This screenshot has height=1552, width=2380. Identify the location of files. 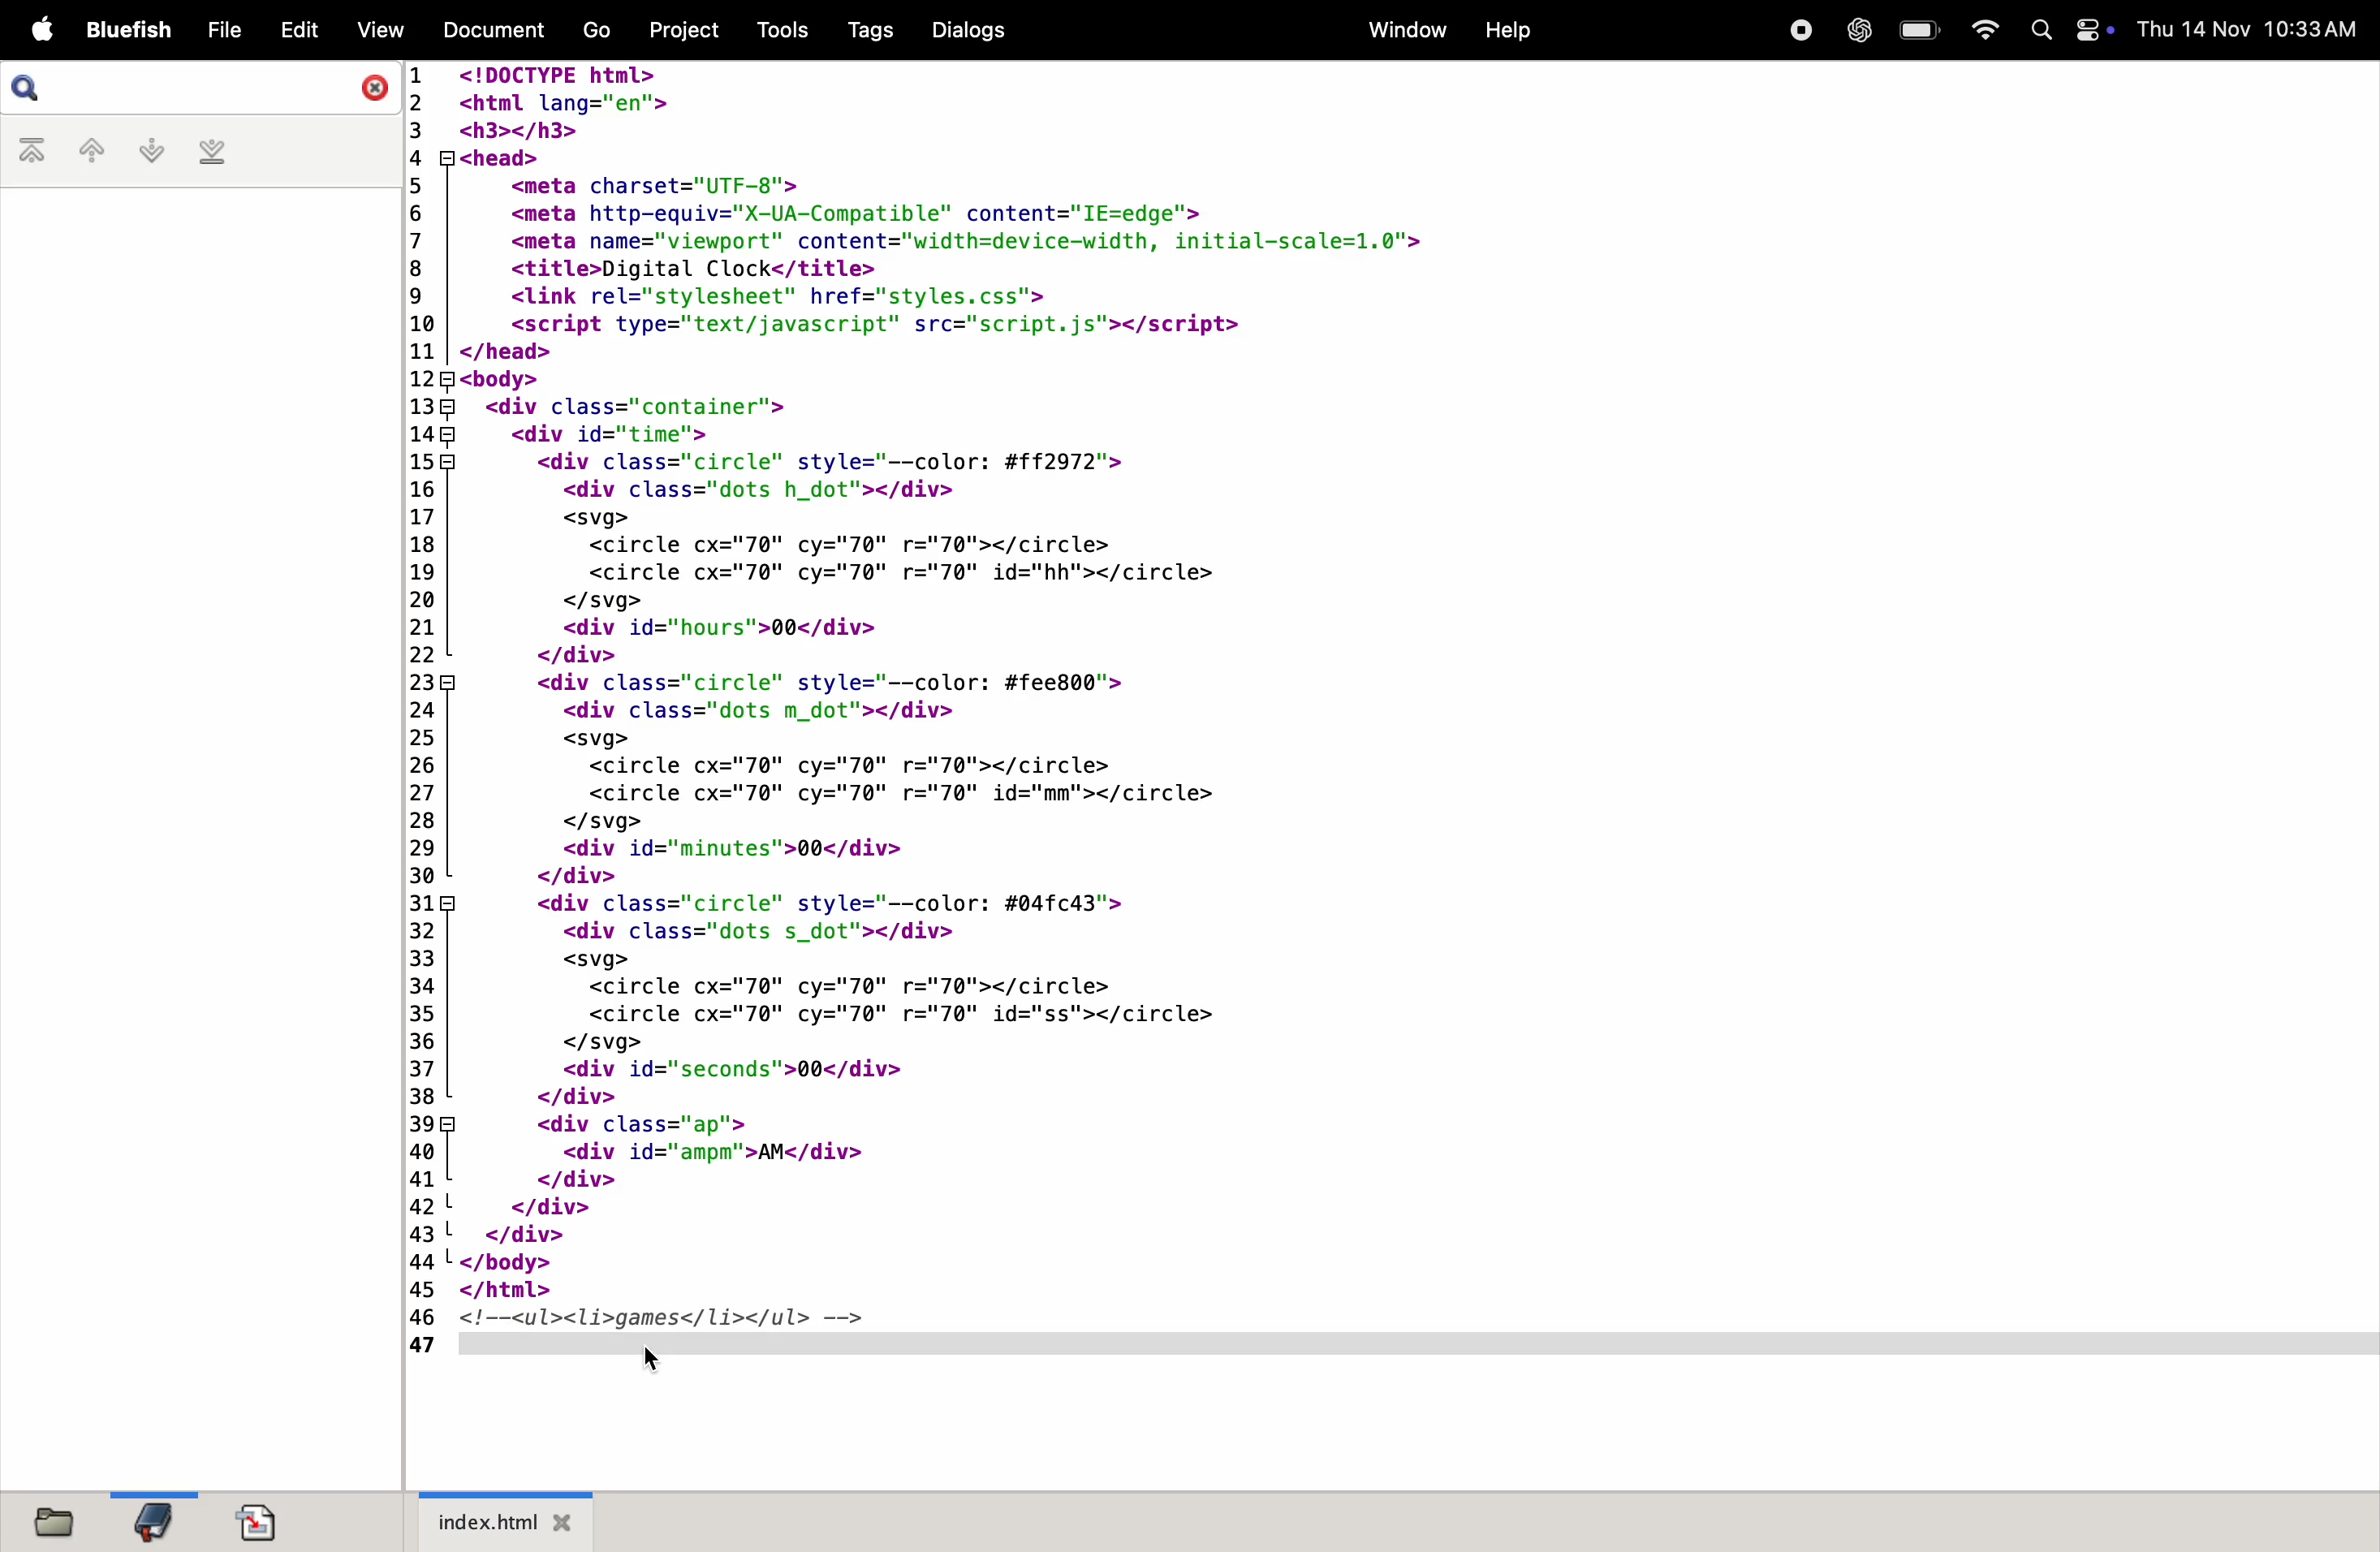
(60, 1521).